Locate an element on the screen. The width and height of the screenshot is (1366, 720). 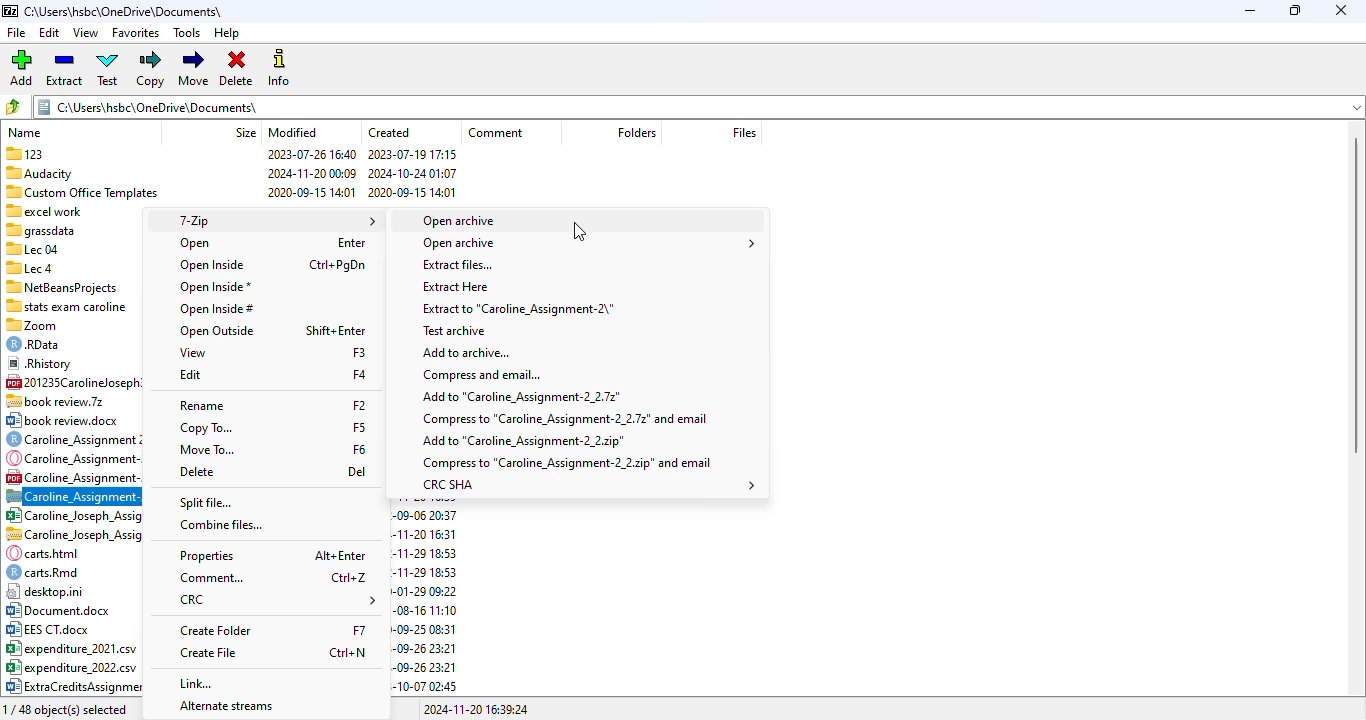
delete is located at coordinates (237, 68).